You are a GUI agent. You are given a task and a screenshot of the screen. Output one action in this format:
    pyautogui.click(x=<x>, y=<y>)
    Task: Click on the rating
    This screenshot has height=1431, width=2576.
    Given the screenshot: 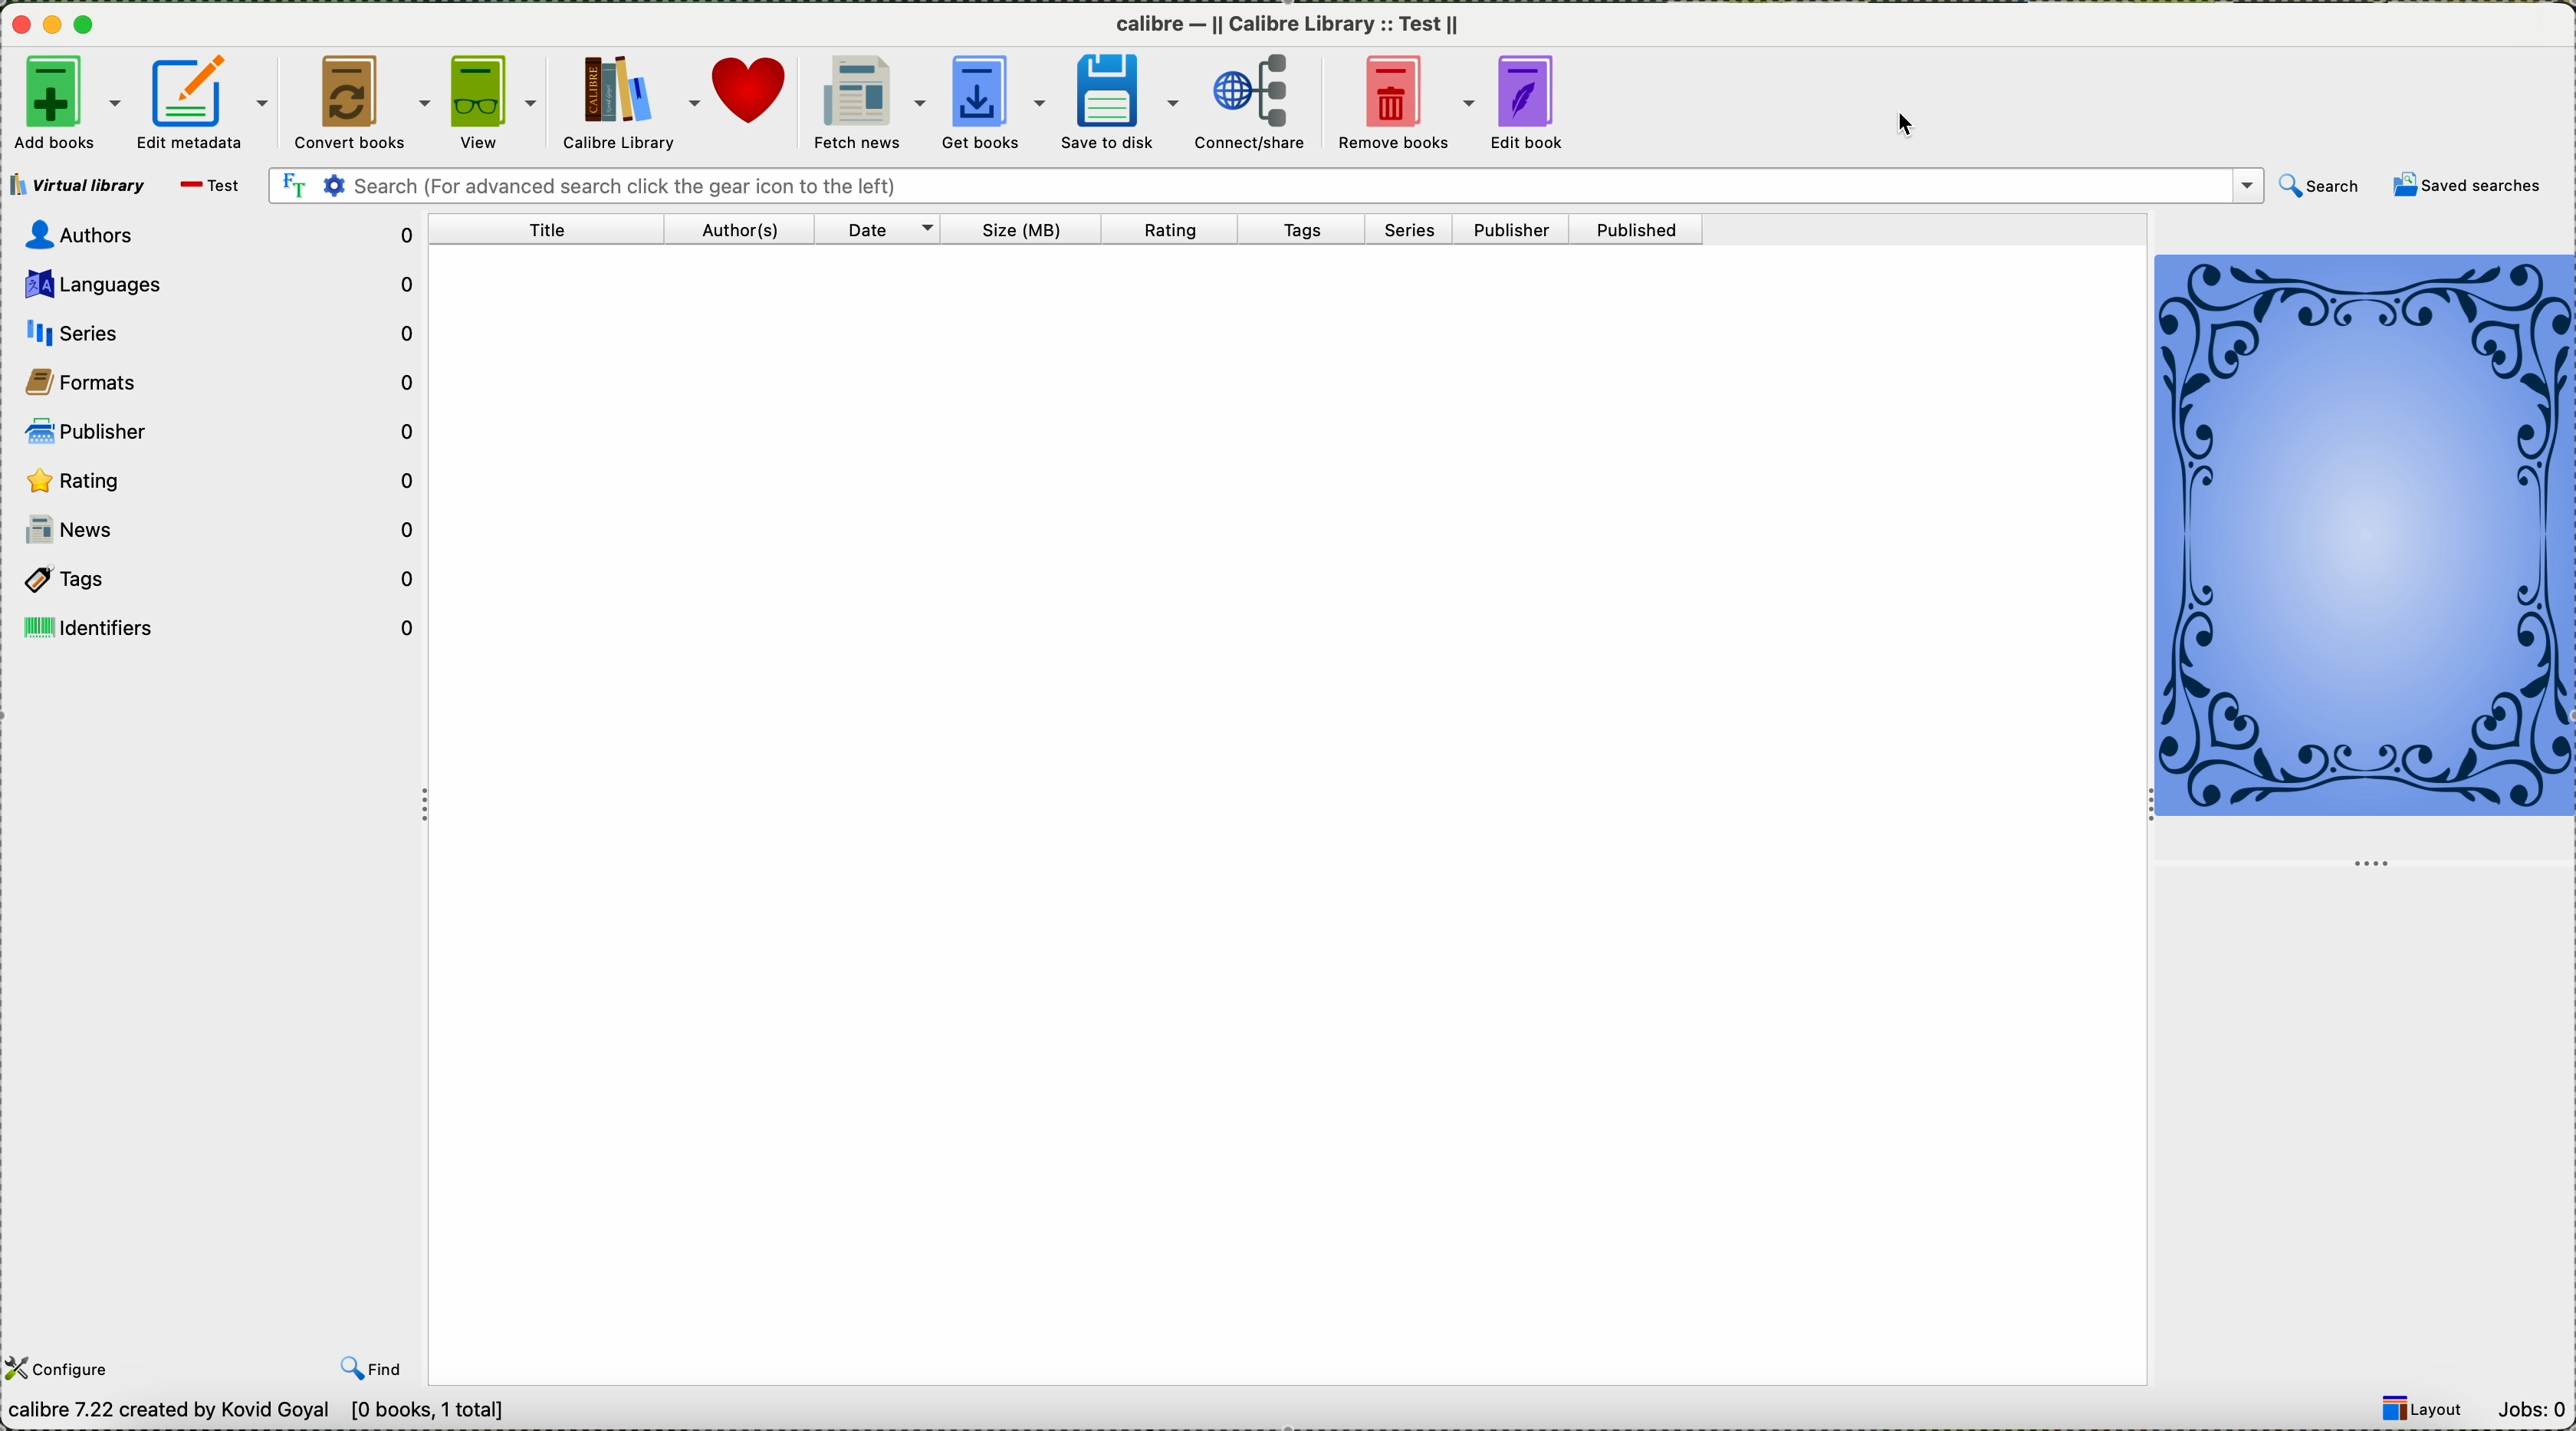 What is the action you would take?
    pyautogui.click(x=219, y=480)
    